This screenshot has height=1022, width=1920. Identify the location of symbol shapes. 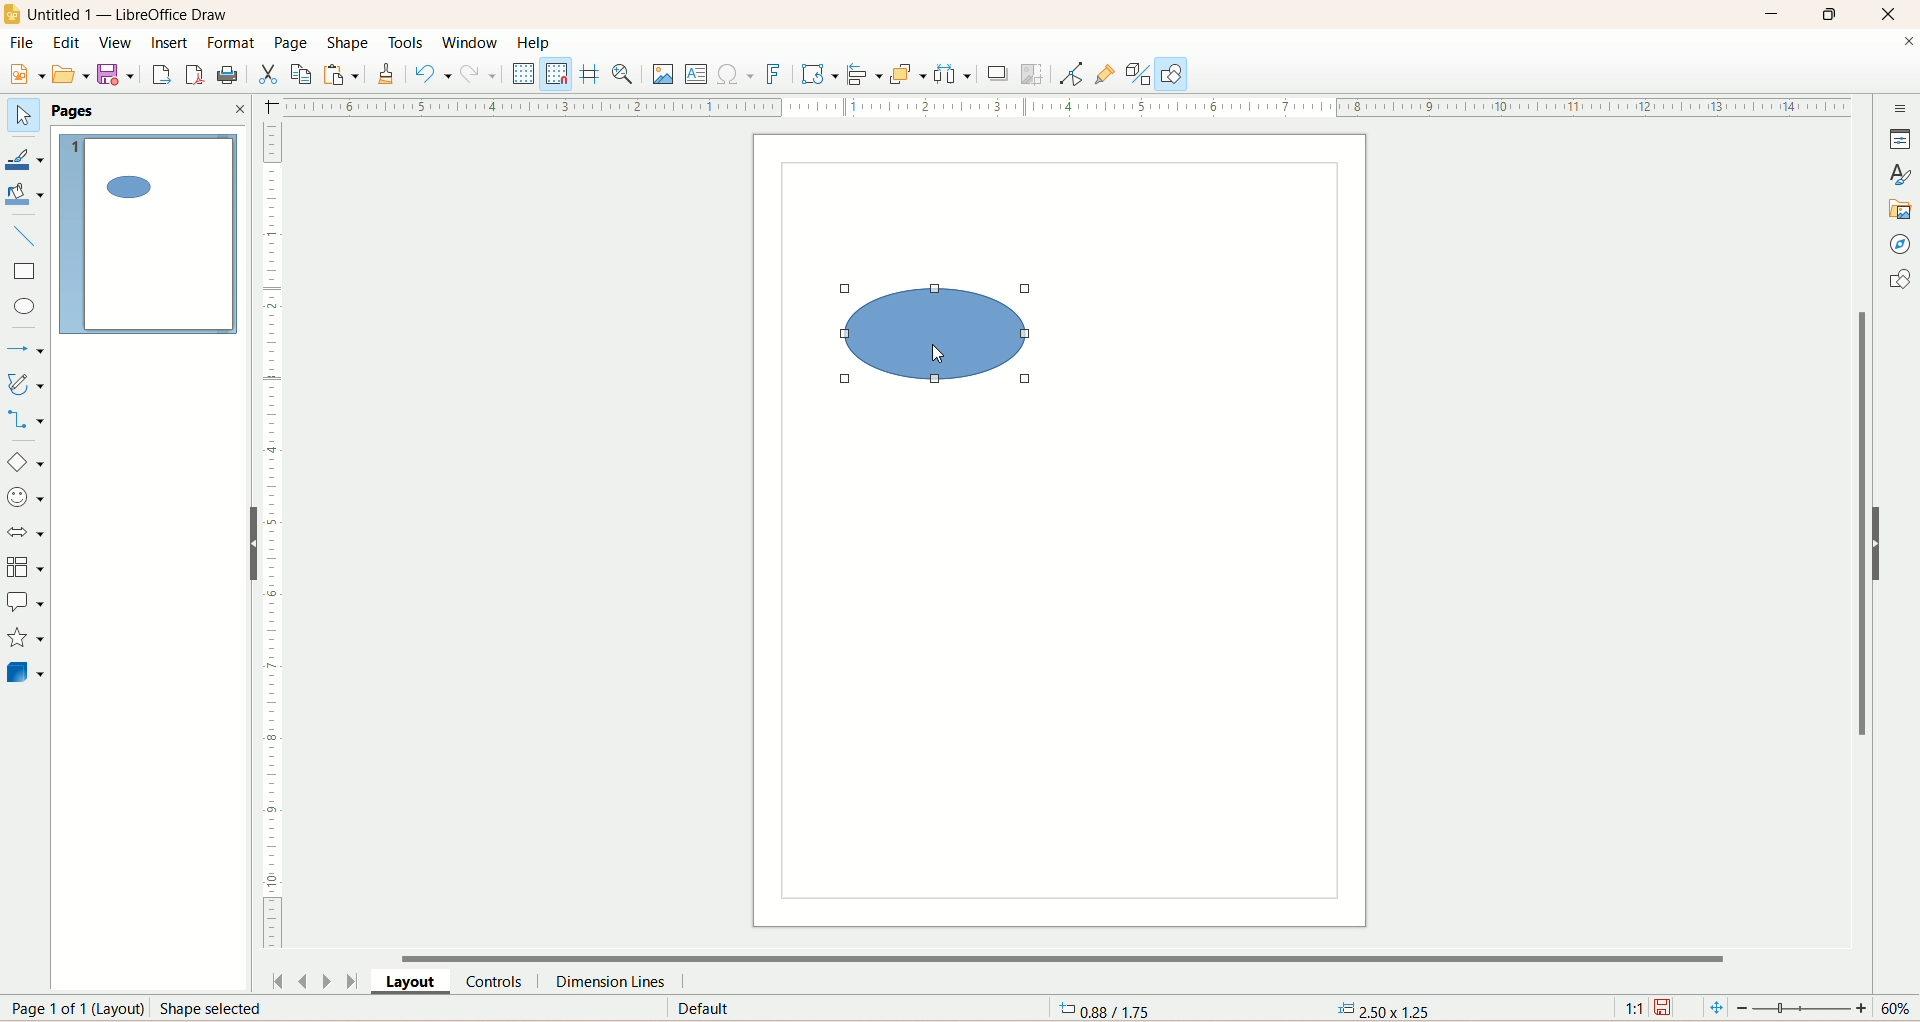
(24, 499).